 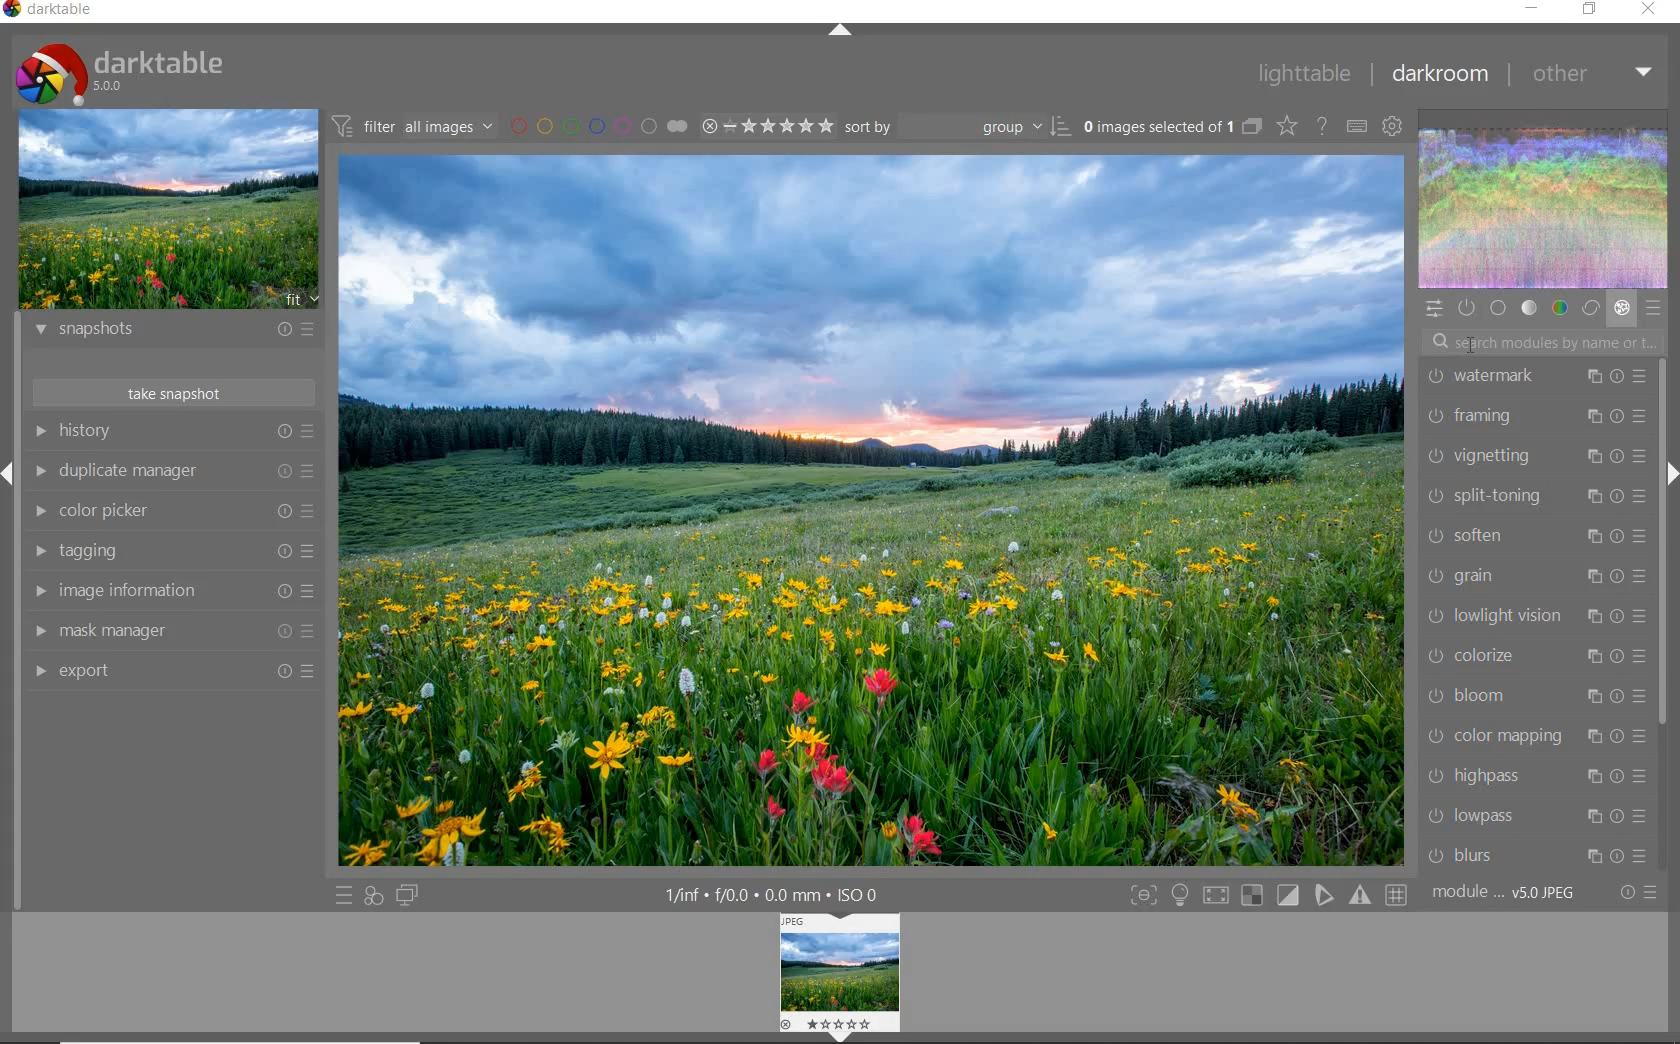 I want to click on image preview, so click(x=838, y=978).